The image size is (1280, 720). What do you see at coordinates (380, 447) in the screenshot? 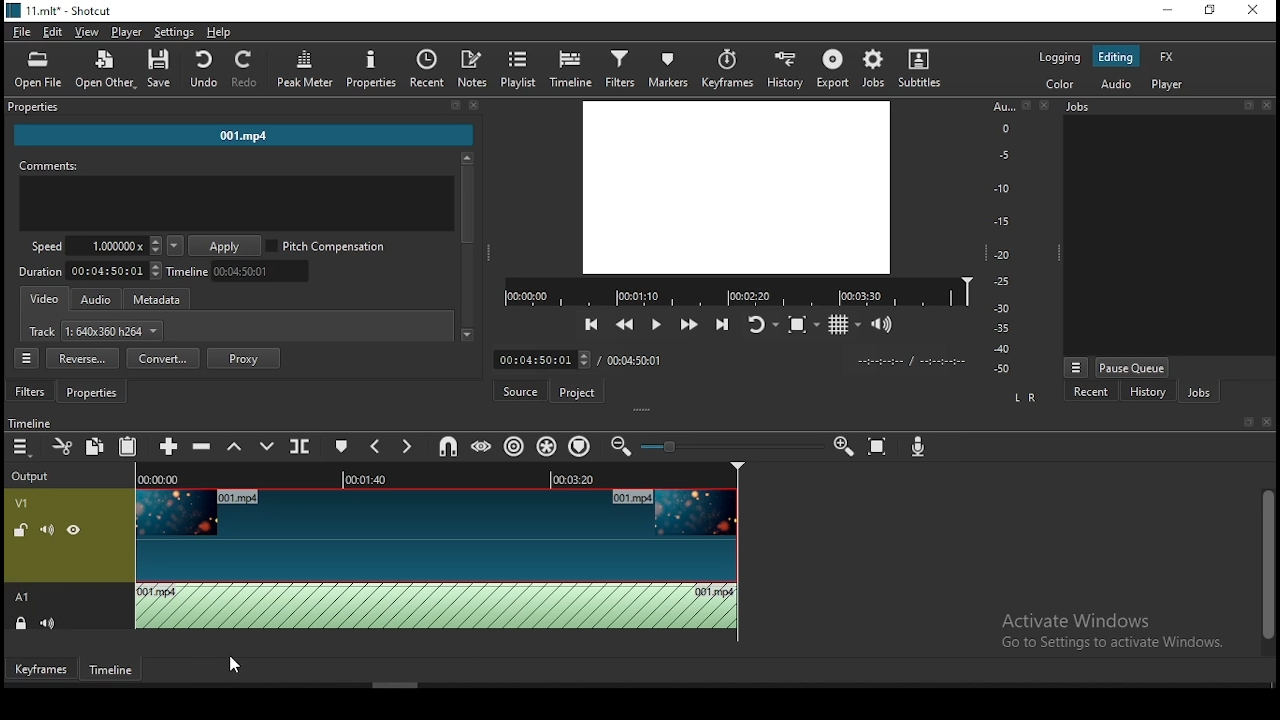
I see `previous marker` at bounding box center [380, 447].